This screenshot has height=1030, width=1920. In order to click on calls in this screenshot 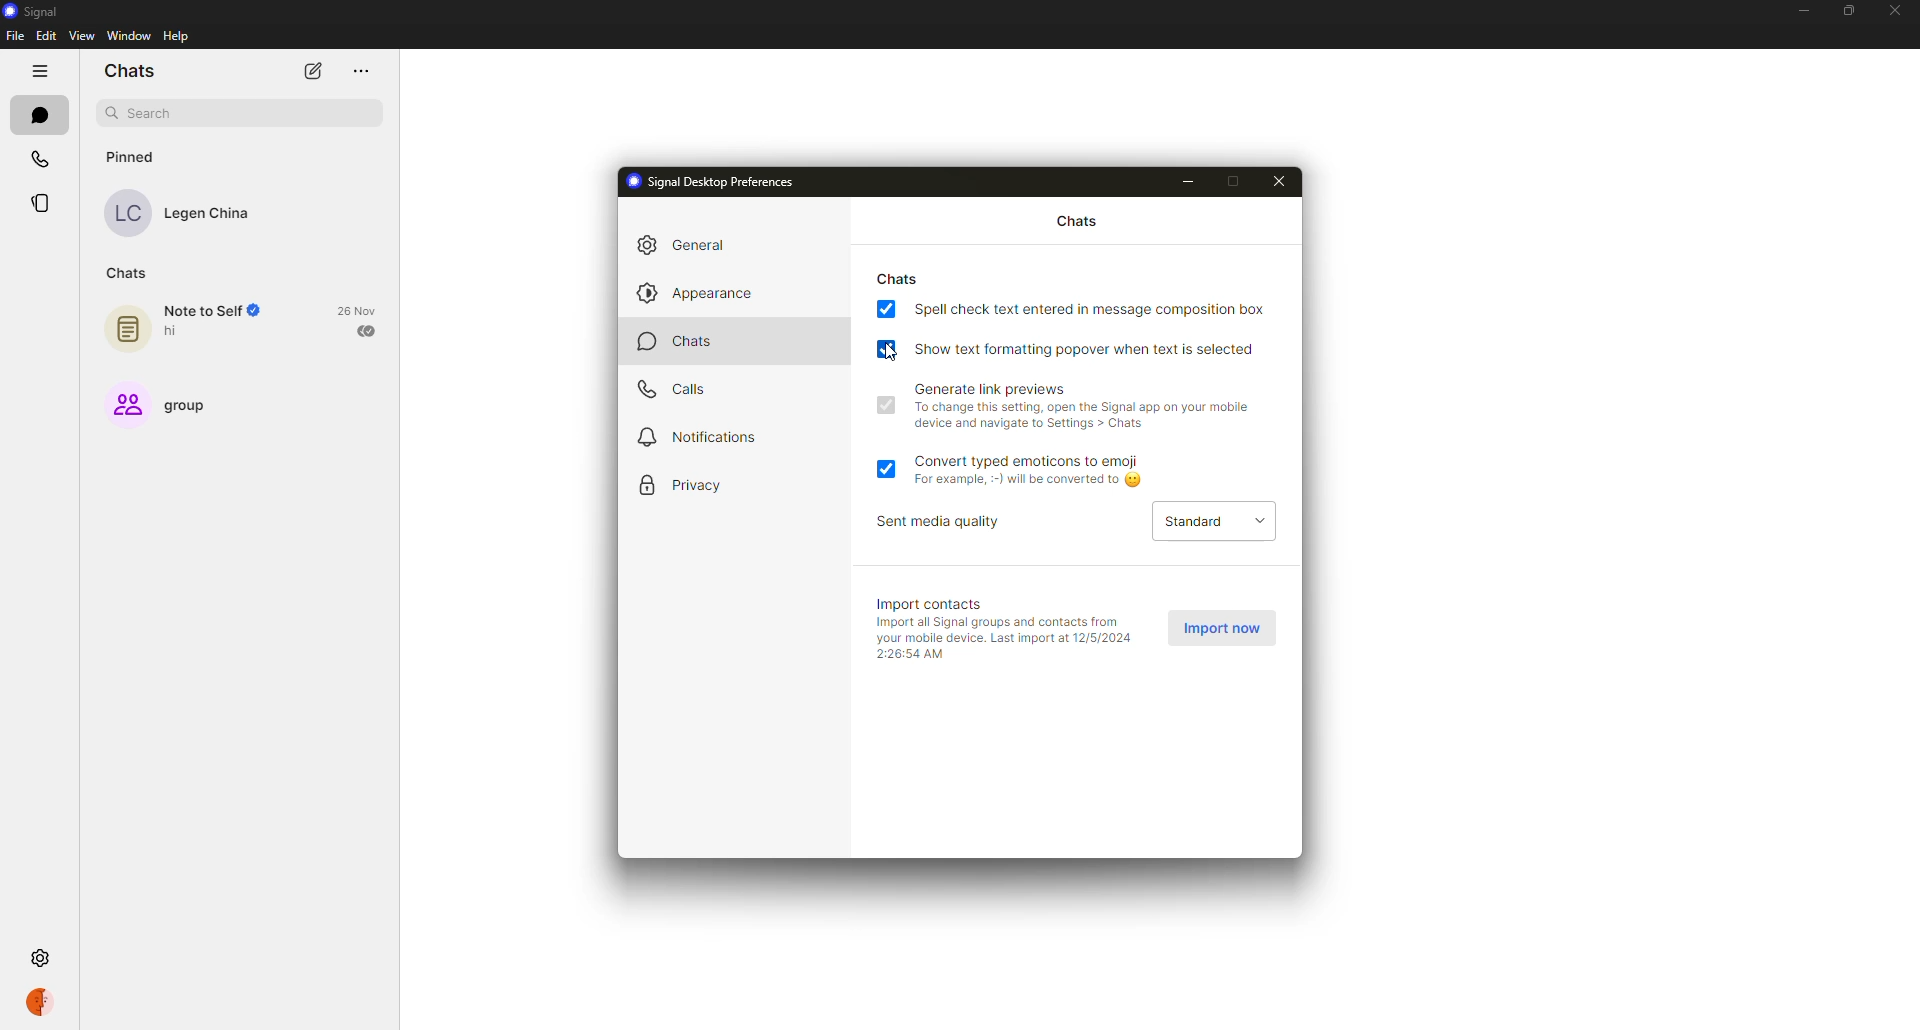, I will do `click(40, 163)`.